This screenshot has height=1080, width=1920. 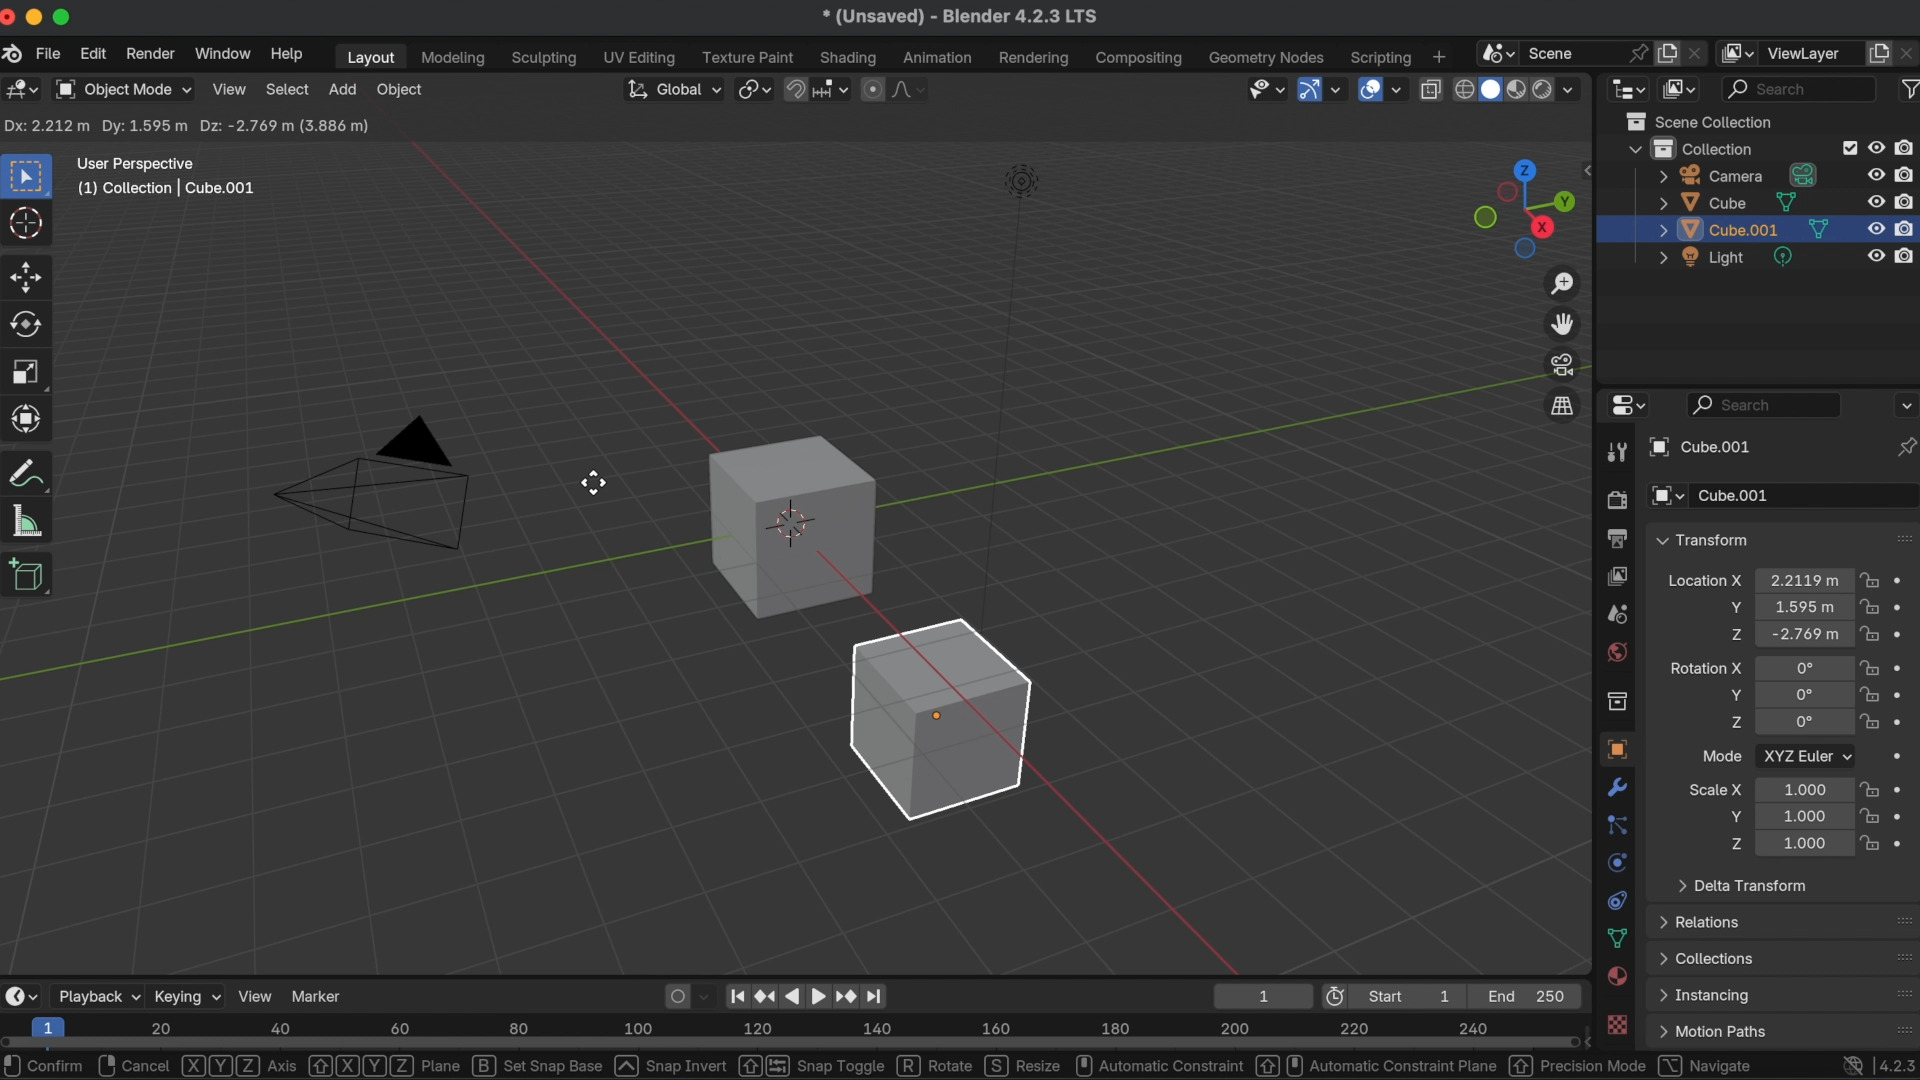 I want to click on disable in render, so click(x=1906, y=255).